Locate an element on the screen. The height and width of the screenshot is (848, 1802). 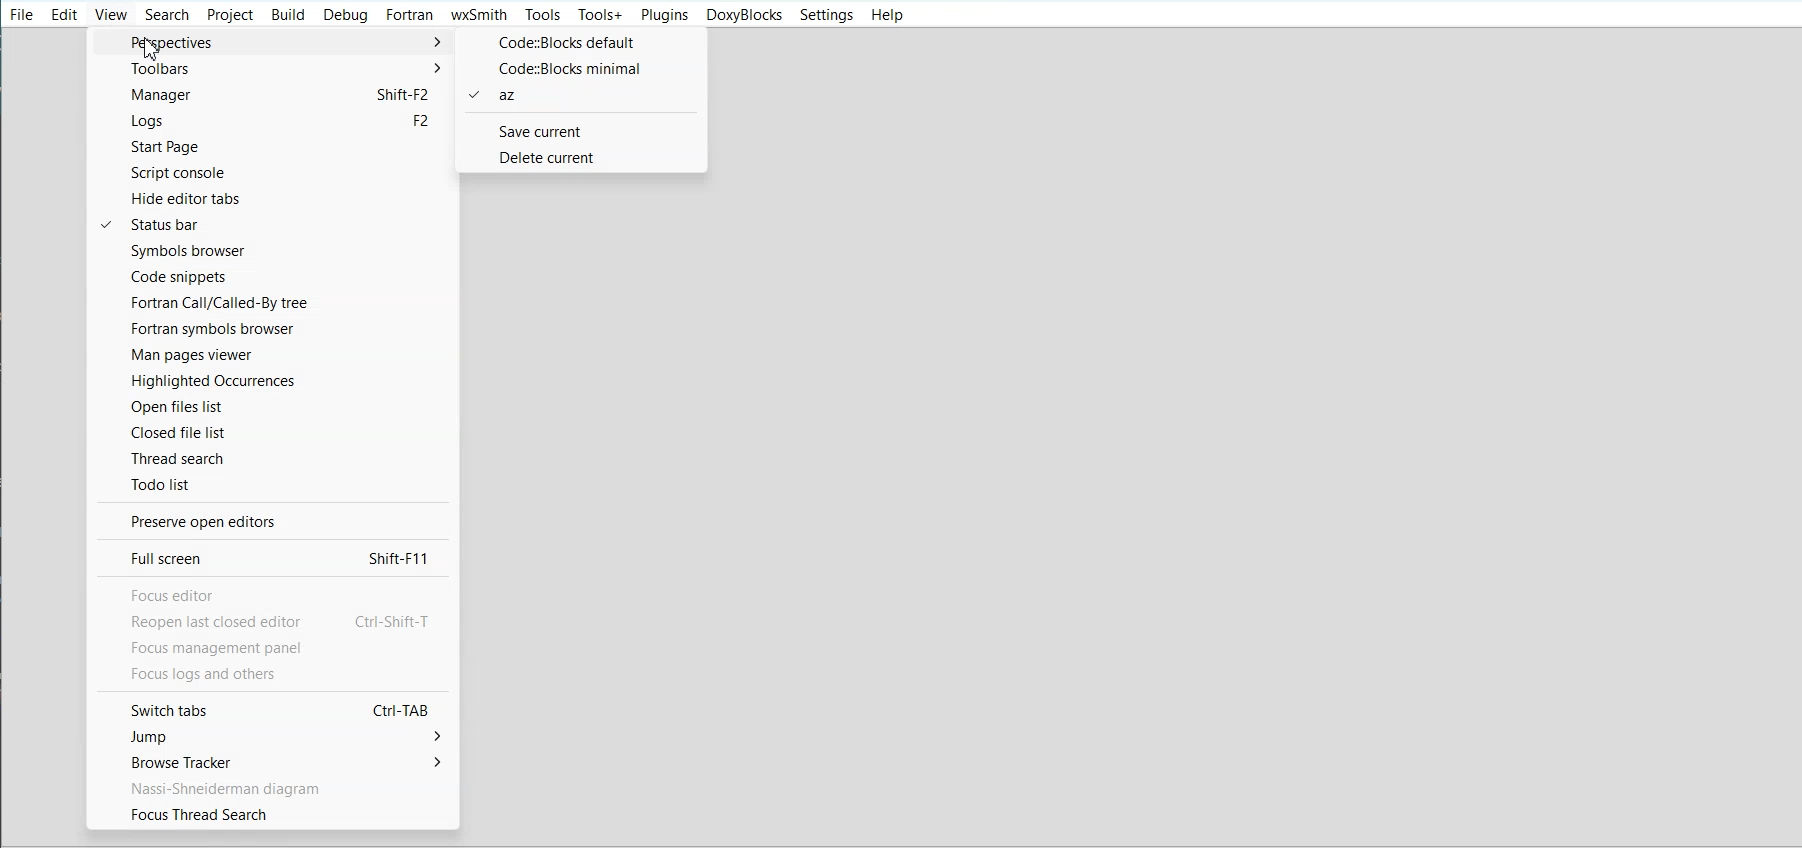
Fortran call is located at coordinates (272, 302).